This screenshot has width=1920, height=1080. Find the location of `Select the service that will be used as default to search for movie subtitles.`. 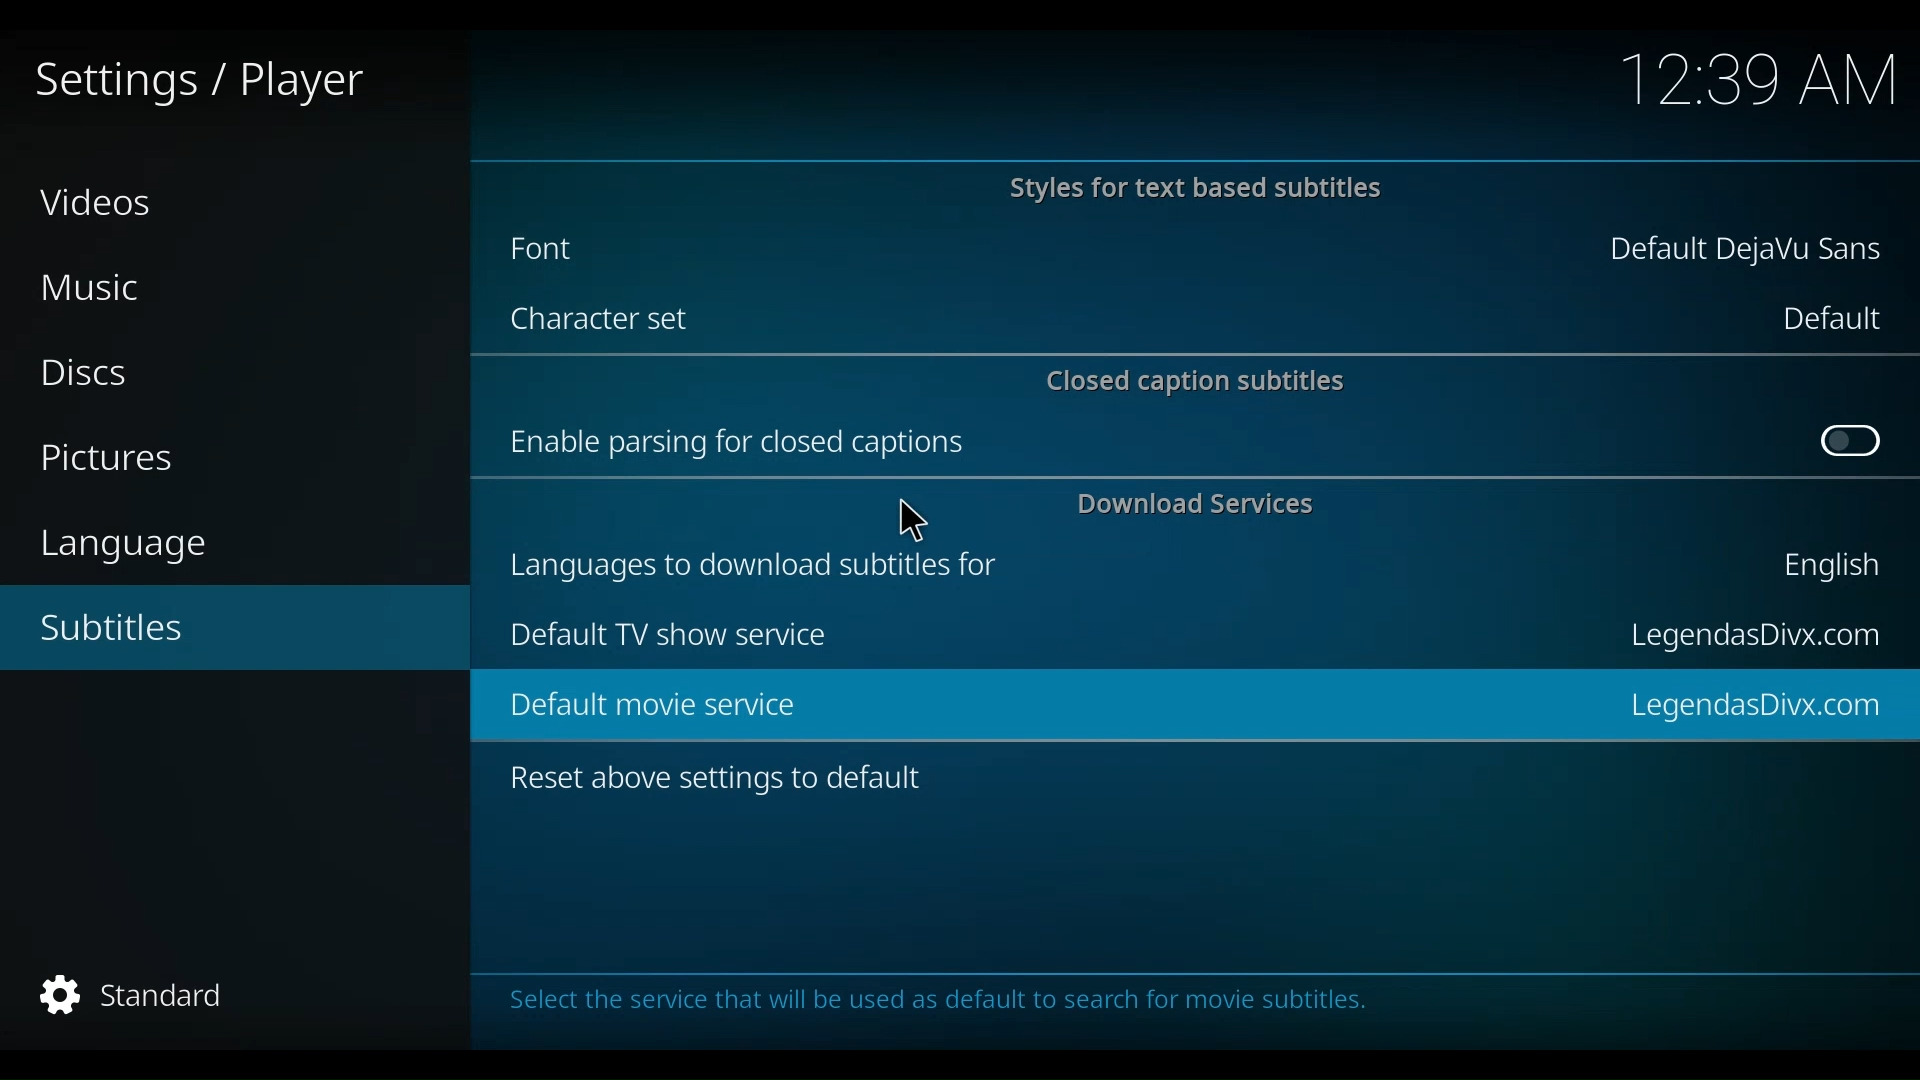

Select the service that will be used as default to search for movie subtitles. is located at coordinates (940, 1004).